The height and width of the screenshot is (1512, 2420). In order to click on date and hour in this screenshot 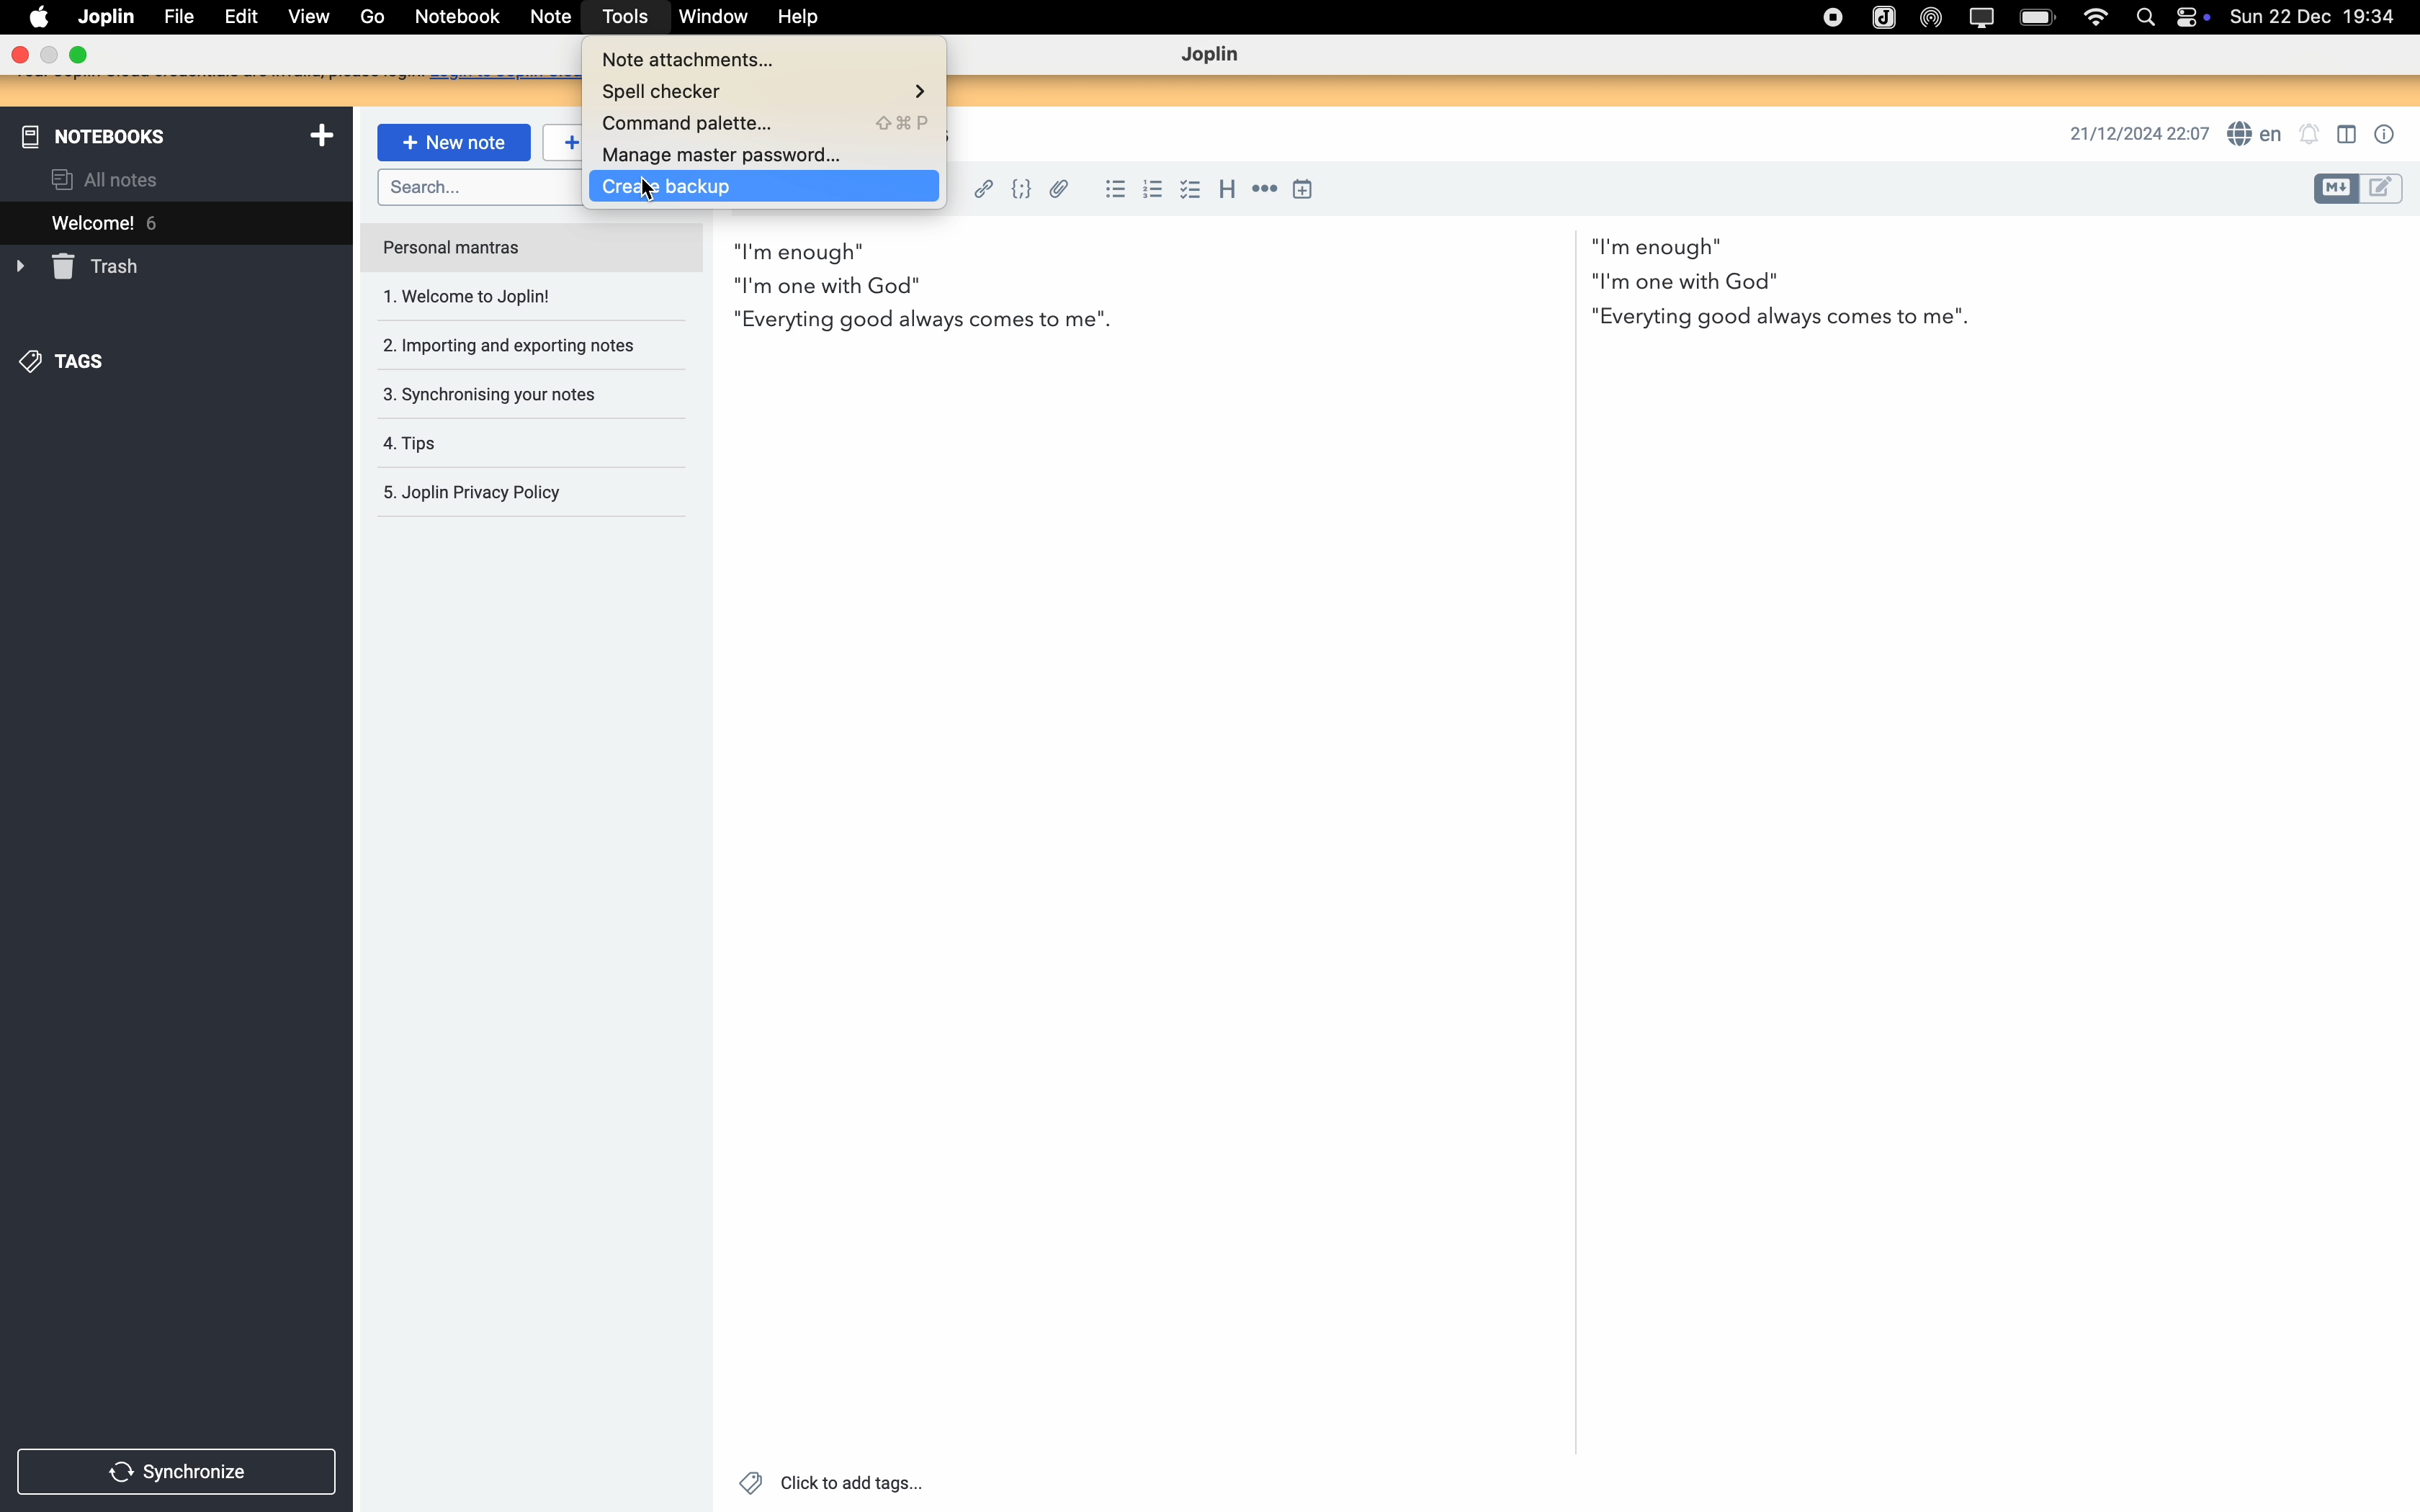, I will do `click(2134, 134)`.